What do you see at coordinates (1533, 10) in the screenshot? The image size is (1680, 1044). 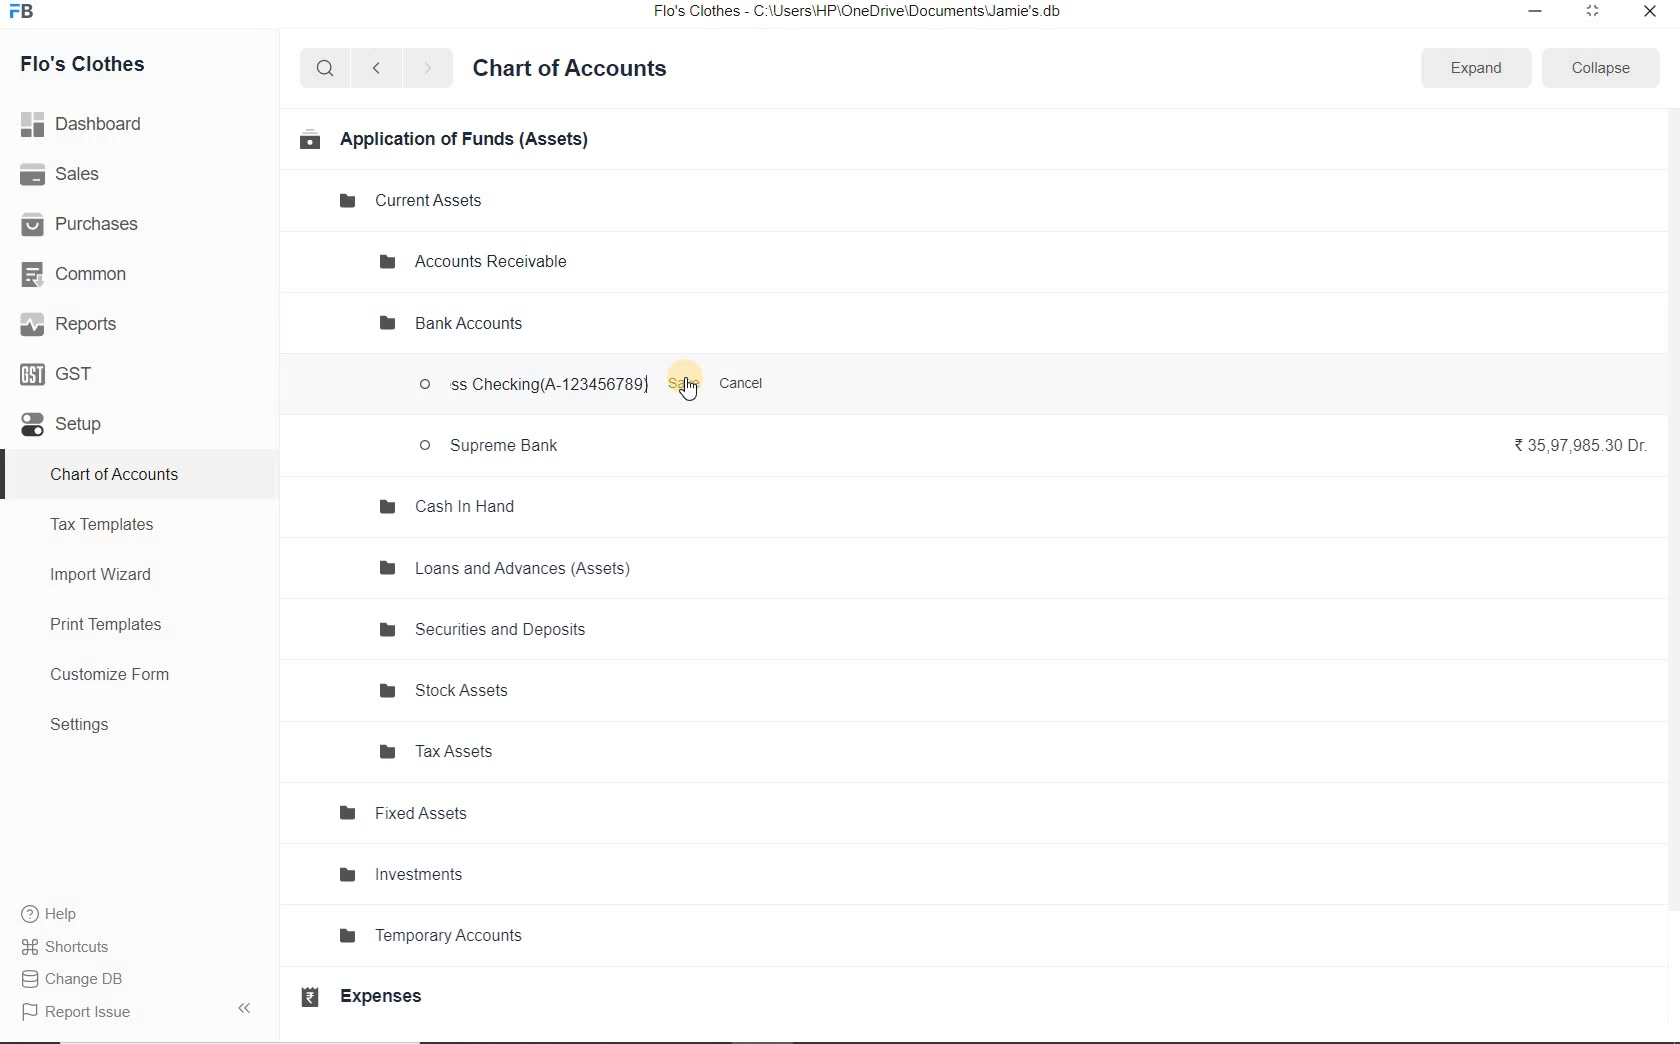 I see `minimize` at bounding box center [1533, 10].